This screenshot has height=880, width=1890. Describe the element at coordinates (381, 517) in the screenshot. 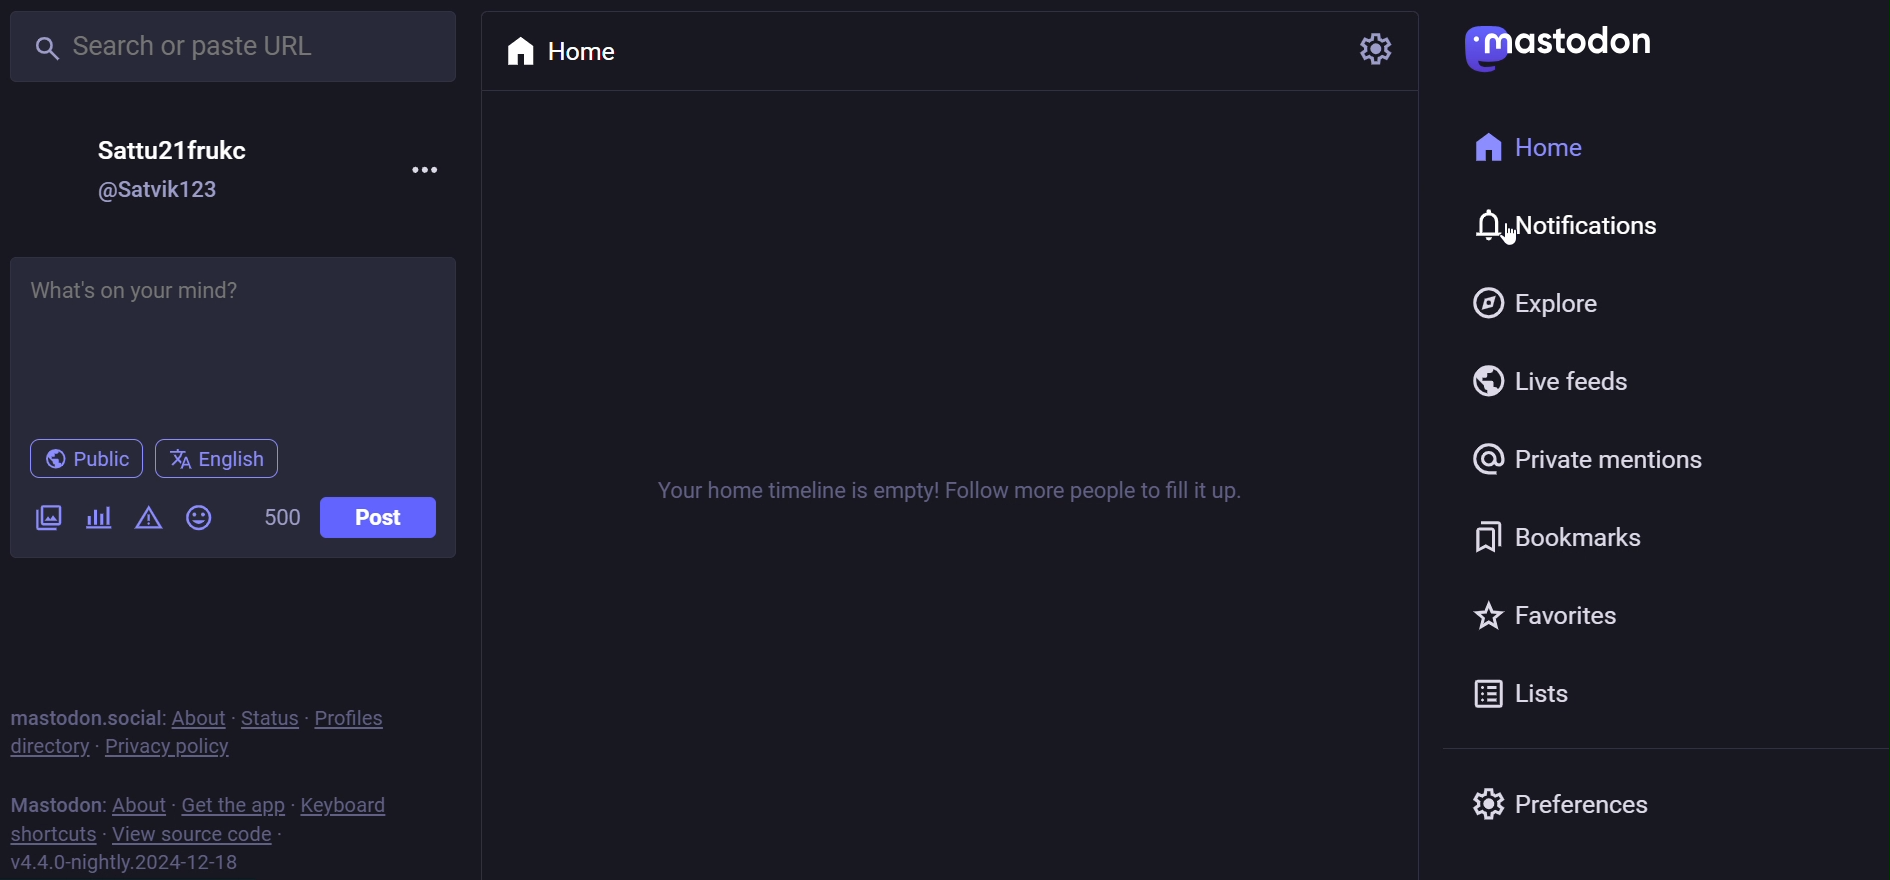

I see `post` at that location.